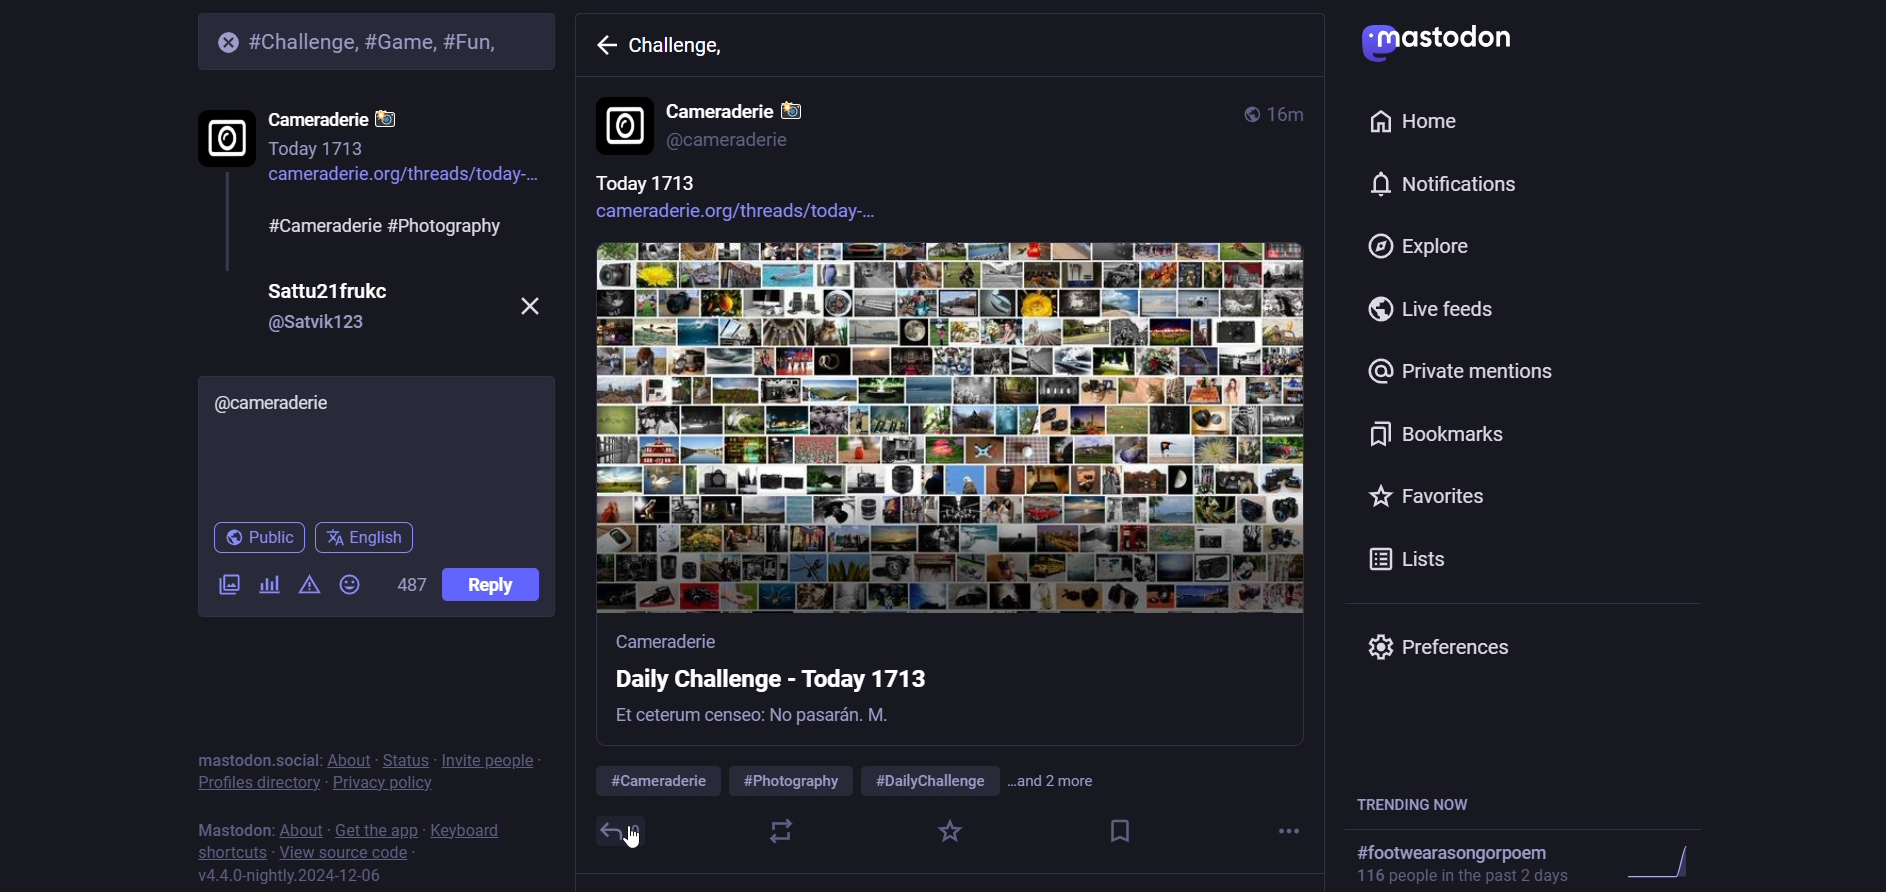 The image size is (1886, 892). I want to click on display picture, so click(618, 126).